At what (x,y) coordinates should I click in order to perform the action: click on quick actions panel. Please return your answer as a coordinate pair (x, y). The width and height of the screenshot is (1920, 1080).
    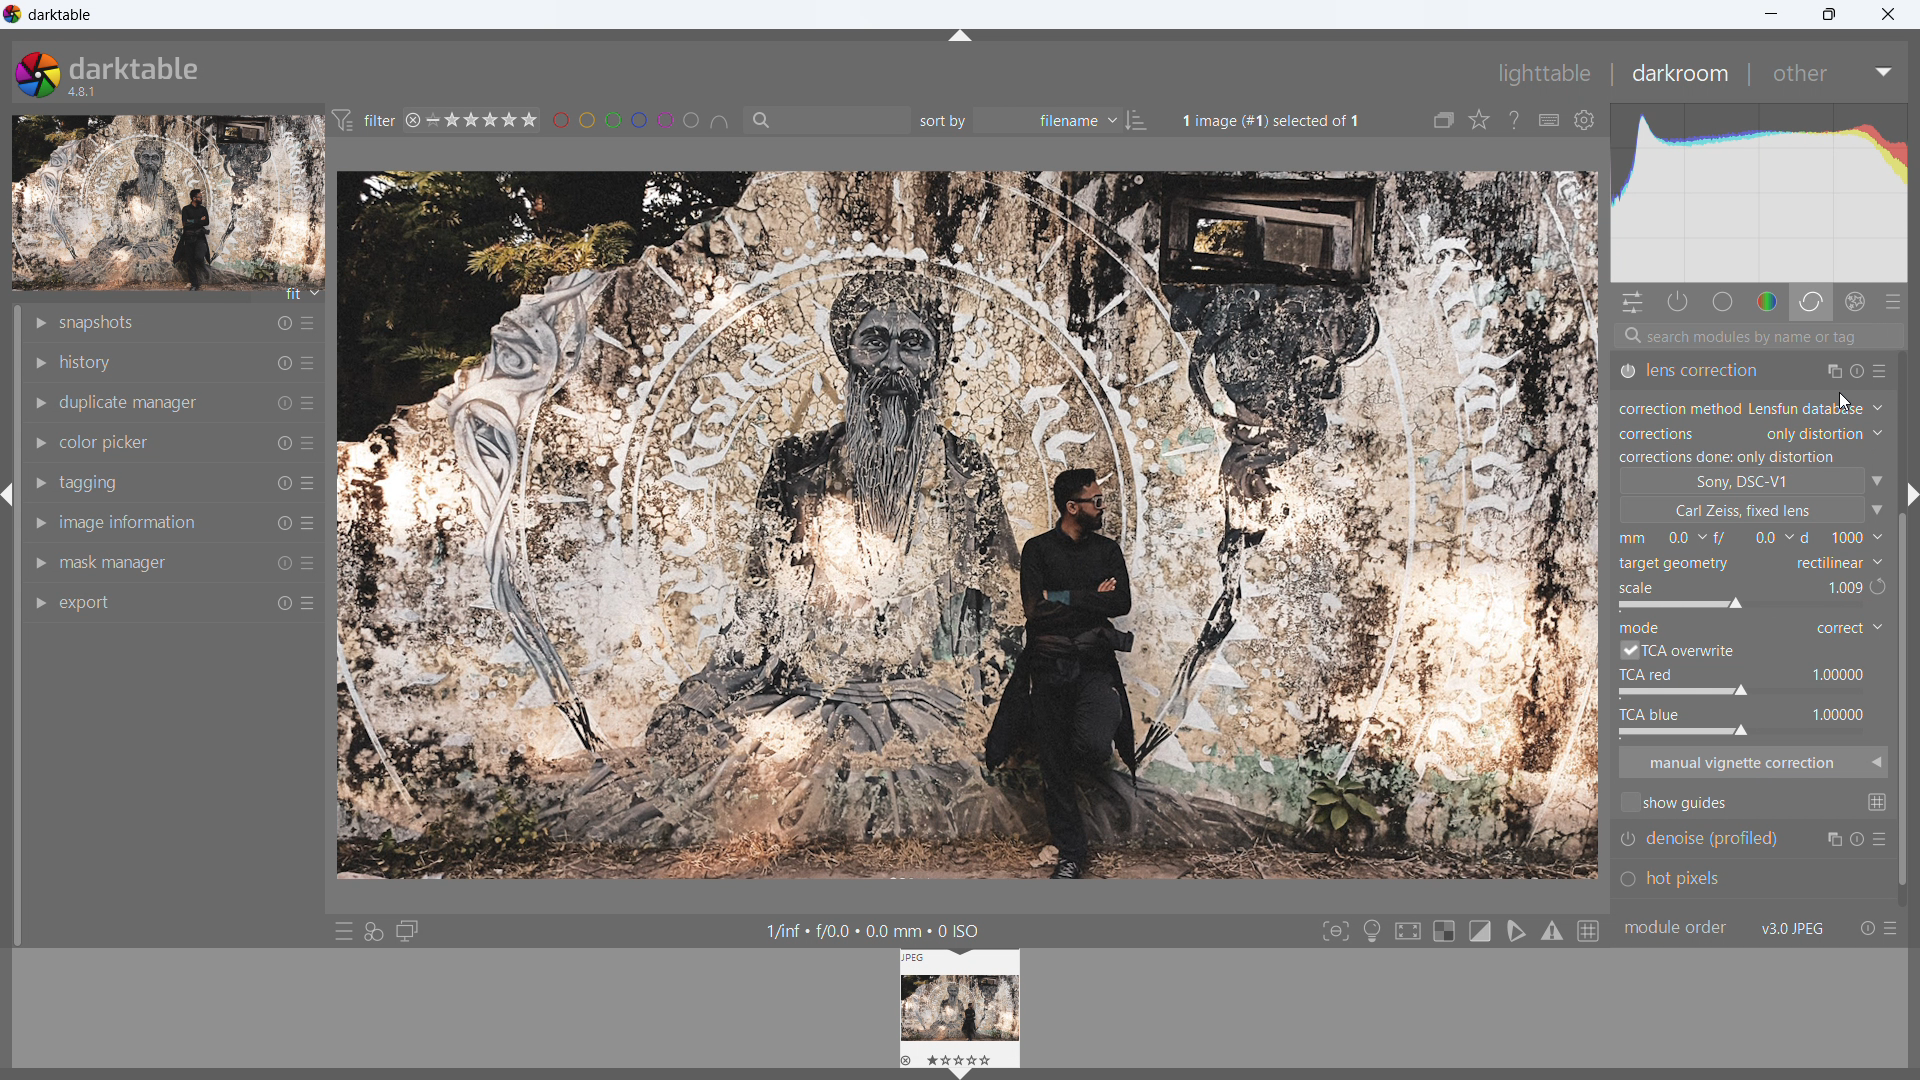
    Looking at the image, I should click on (1628, 303).